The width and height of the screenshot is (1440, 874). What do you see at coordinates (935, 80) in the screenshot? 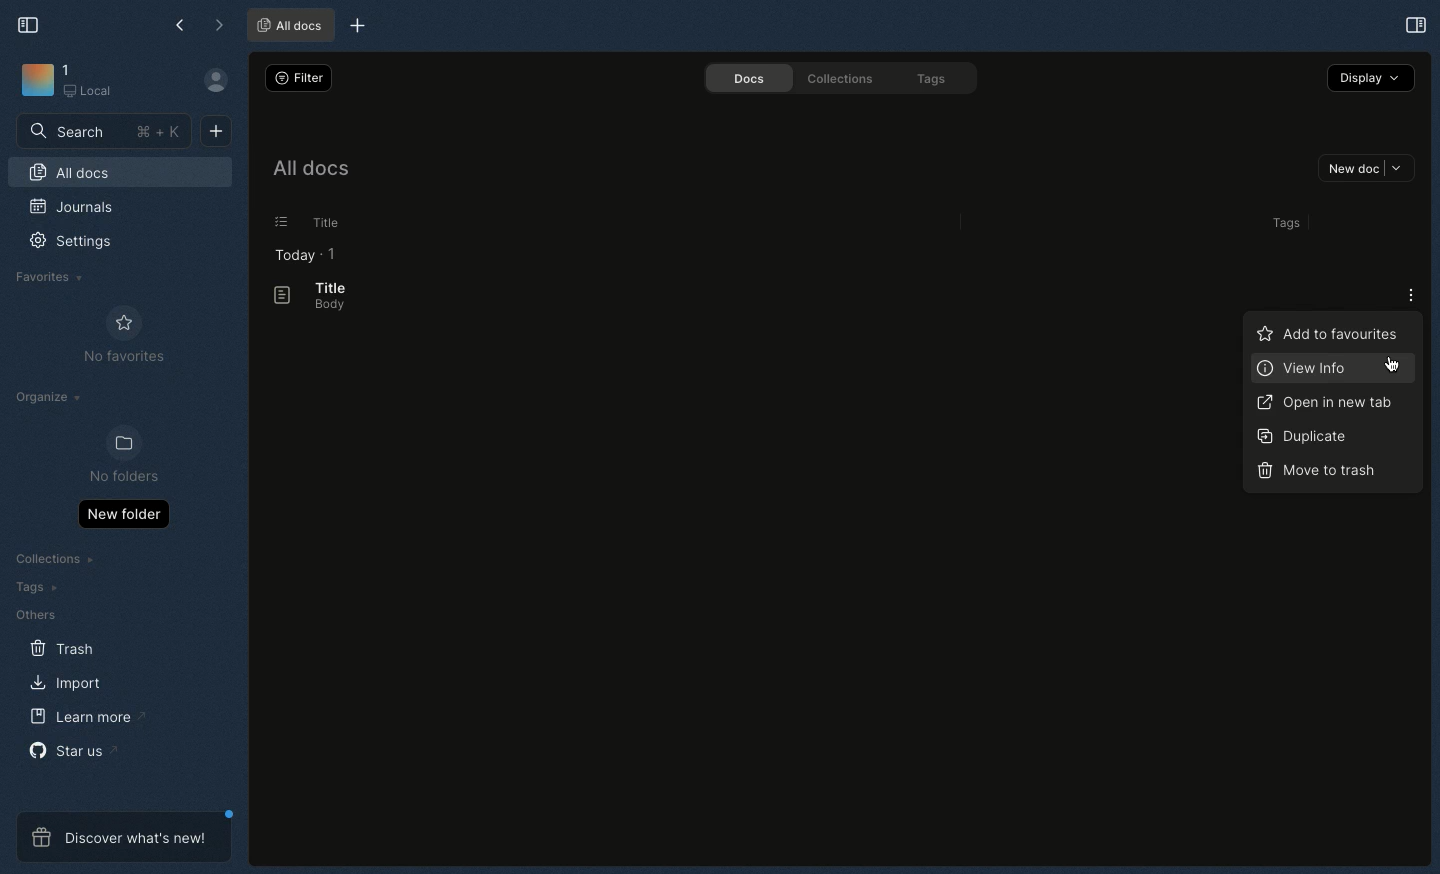
I see `Tags` at bounding box center [935, 80].